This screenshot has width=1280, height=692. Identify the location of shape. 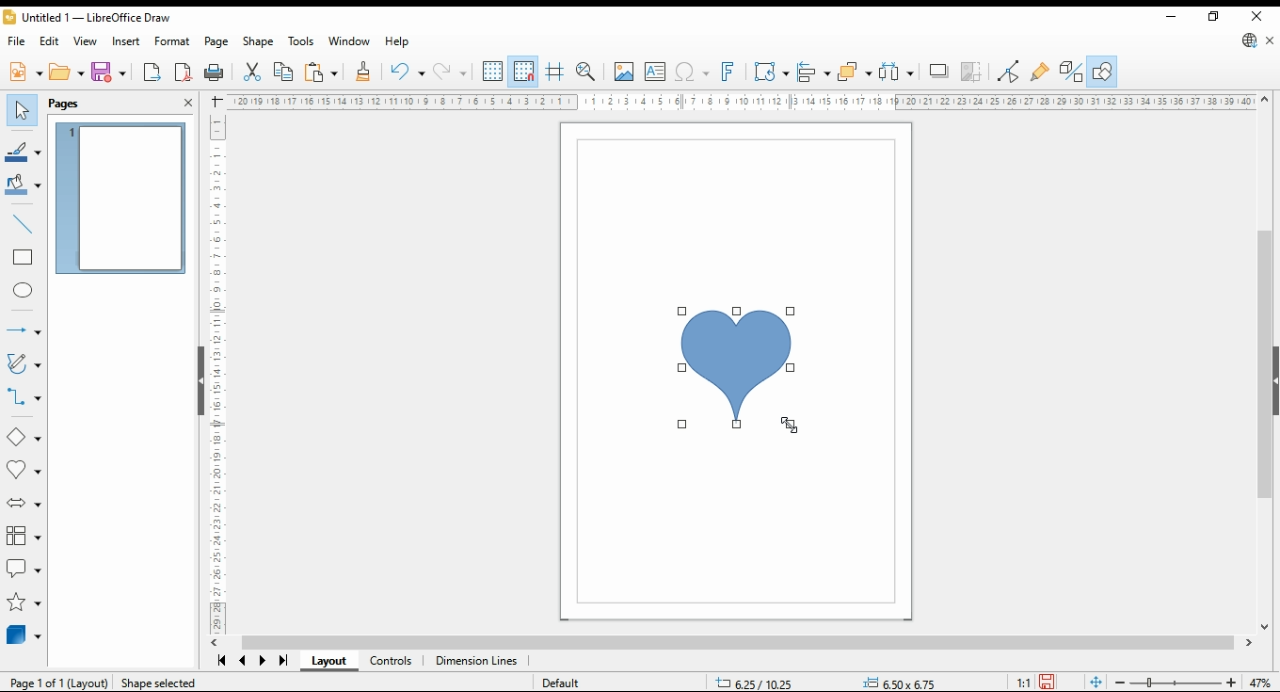
(258, 42).